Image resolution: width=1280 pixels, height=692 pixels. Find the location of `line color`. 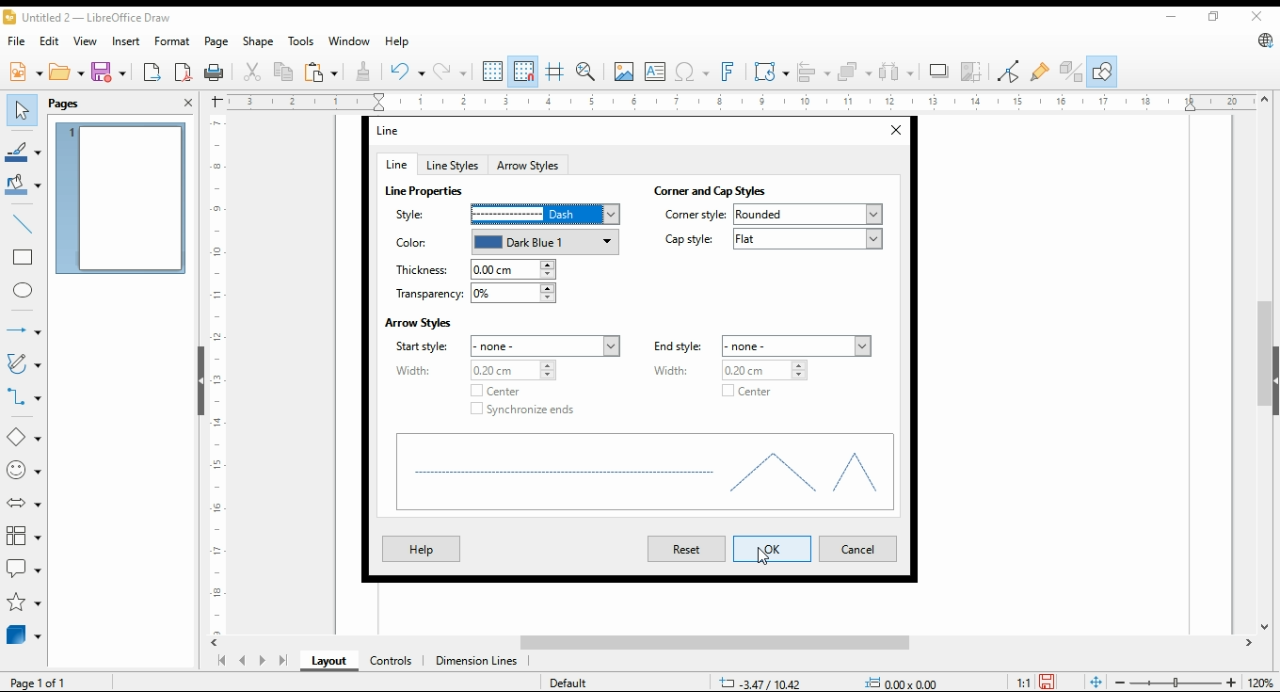

line color is located at coordinates (503, 243).